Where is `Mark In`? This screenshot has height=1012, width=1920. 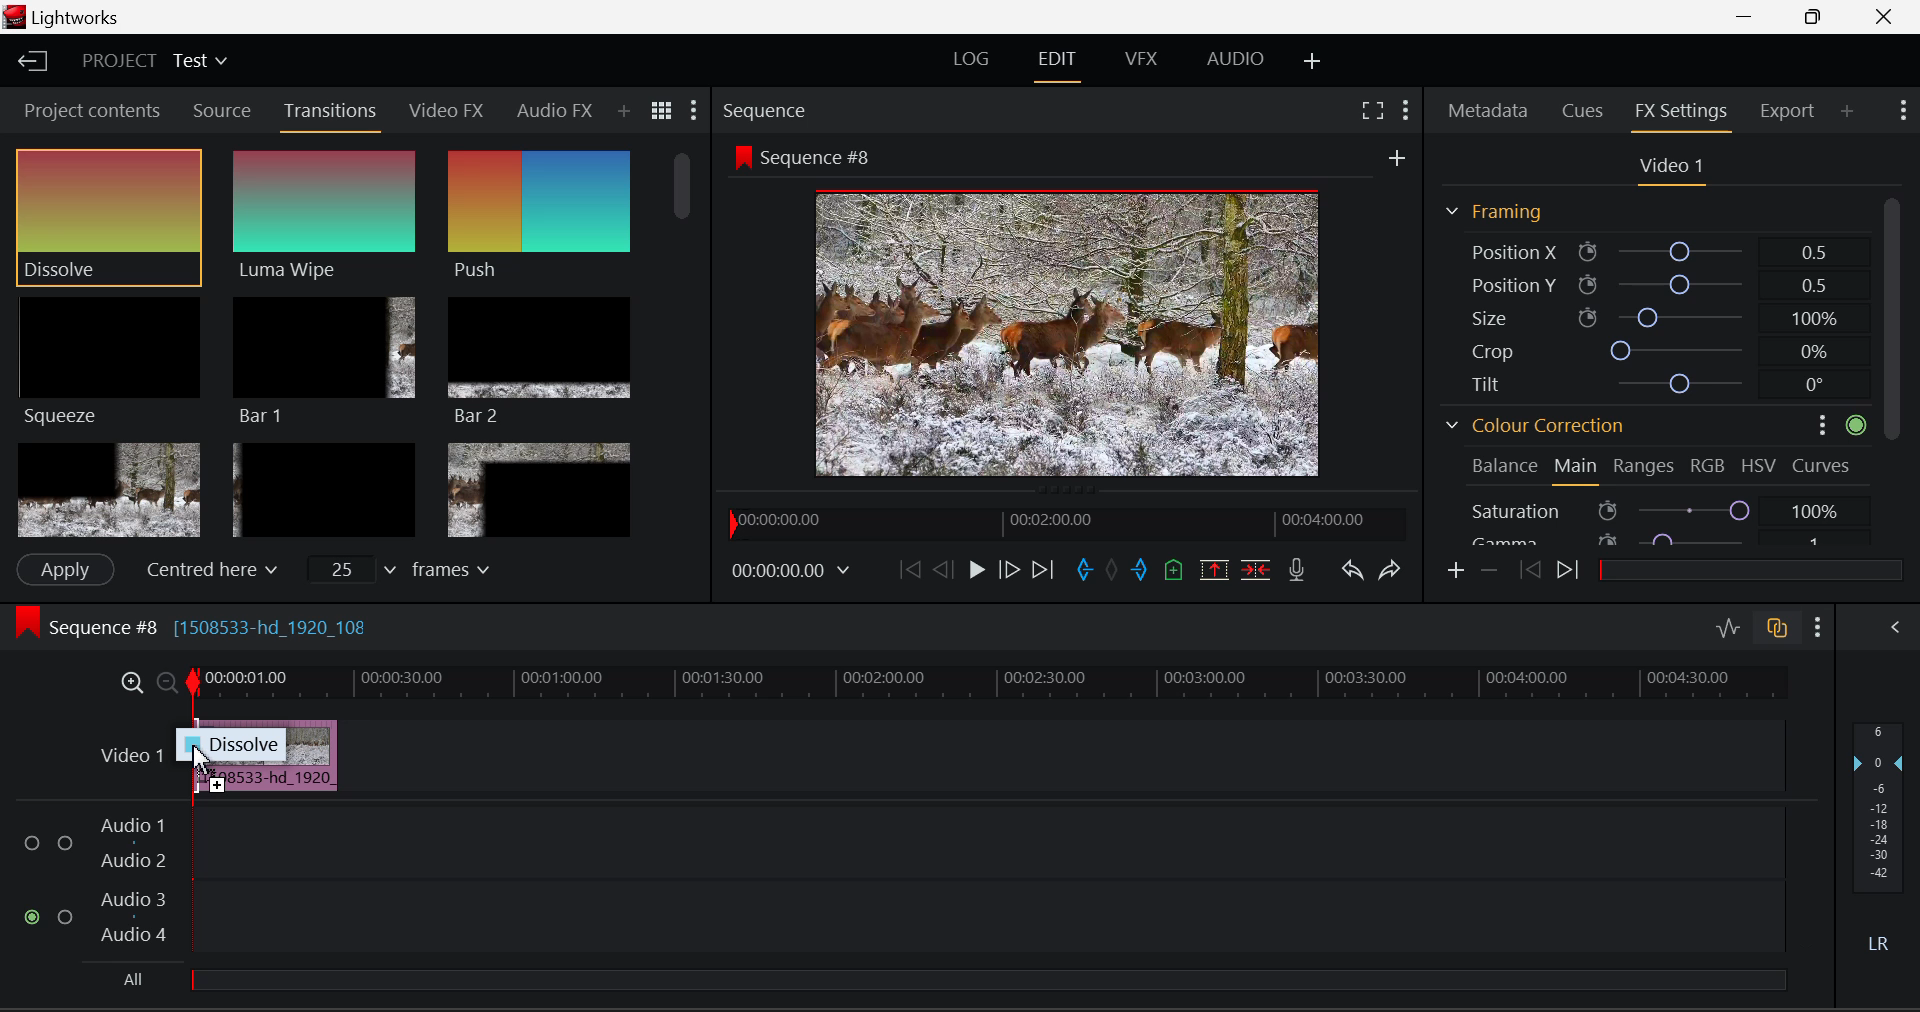 Mark In is located at coordinates (1084, 573).